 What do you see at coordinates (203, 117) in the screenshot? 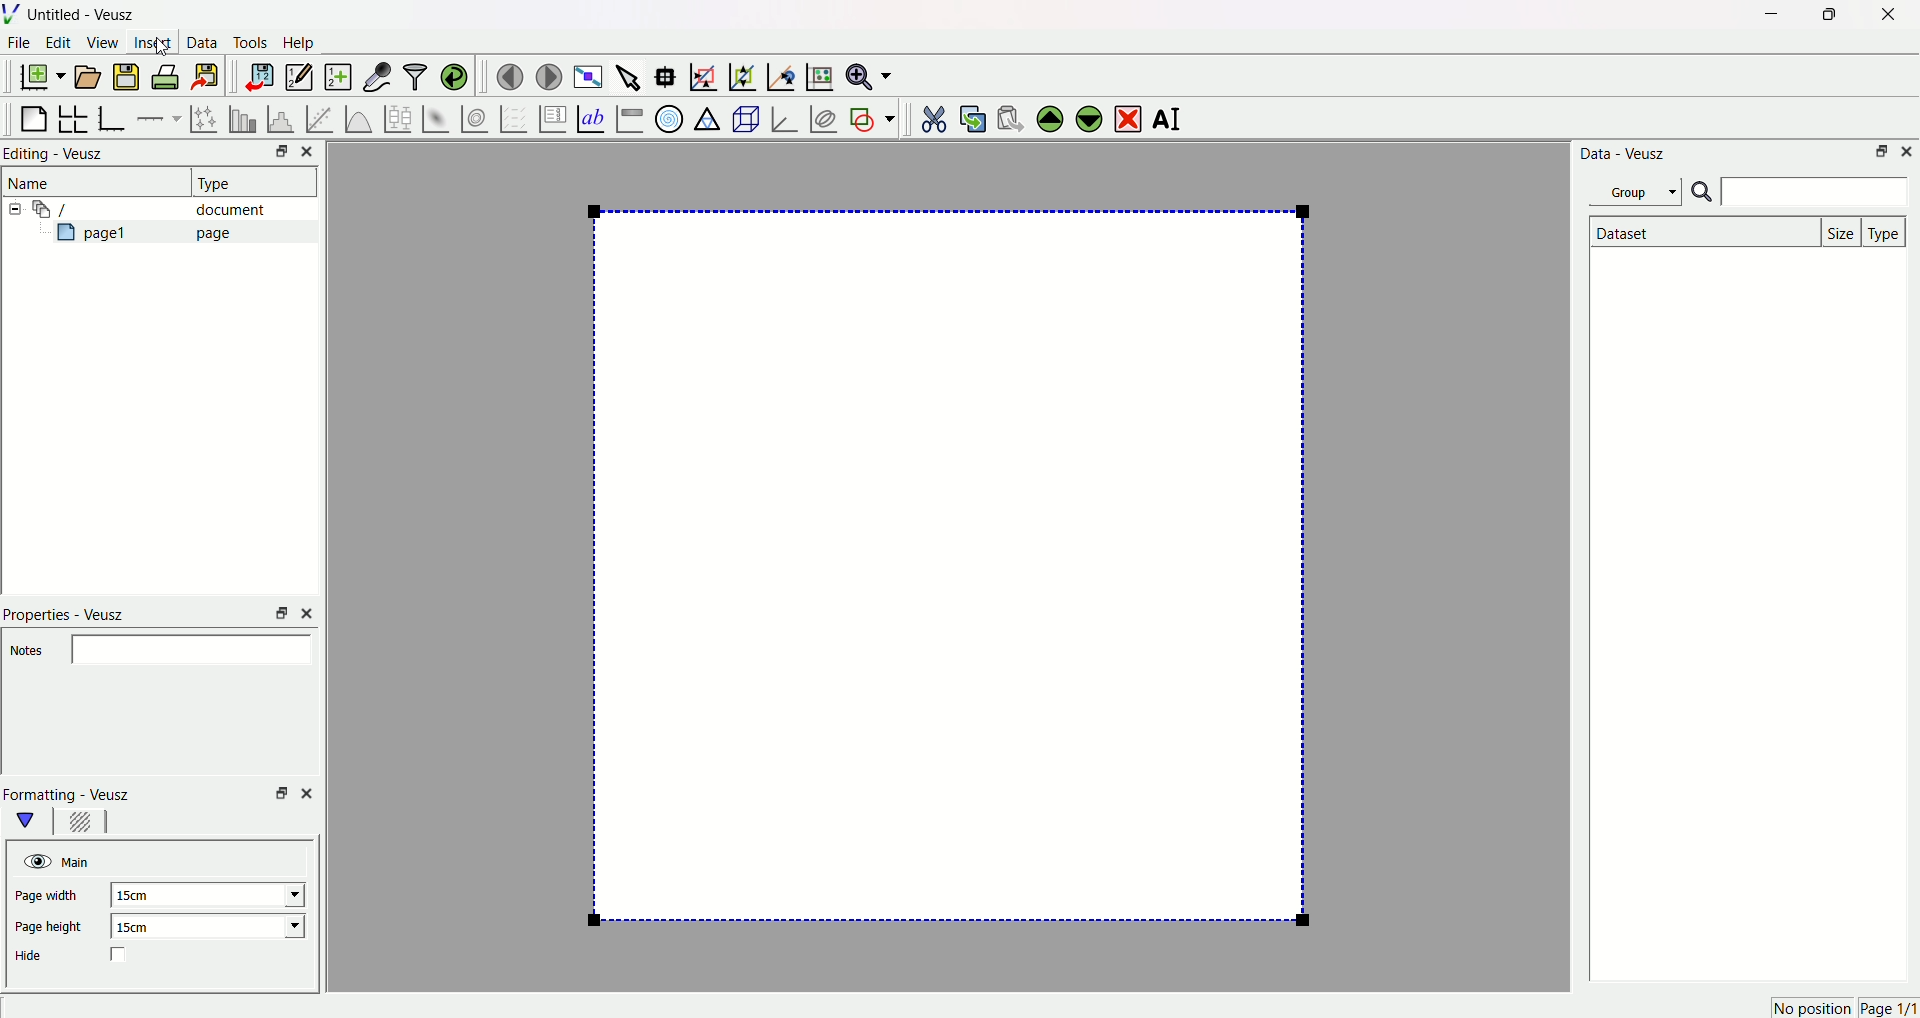
I see `lines and error bars` at bounding box center [203, 117].